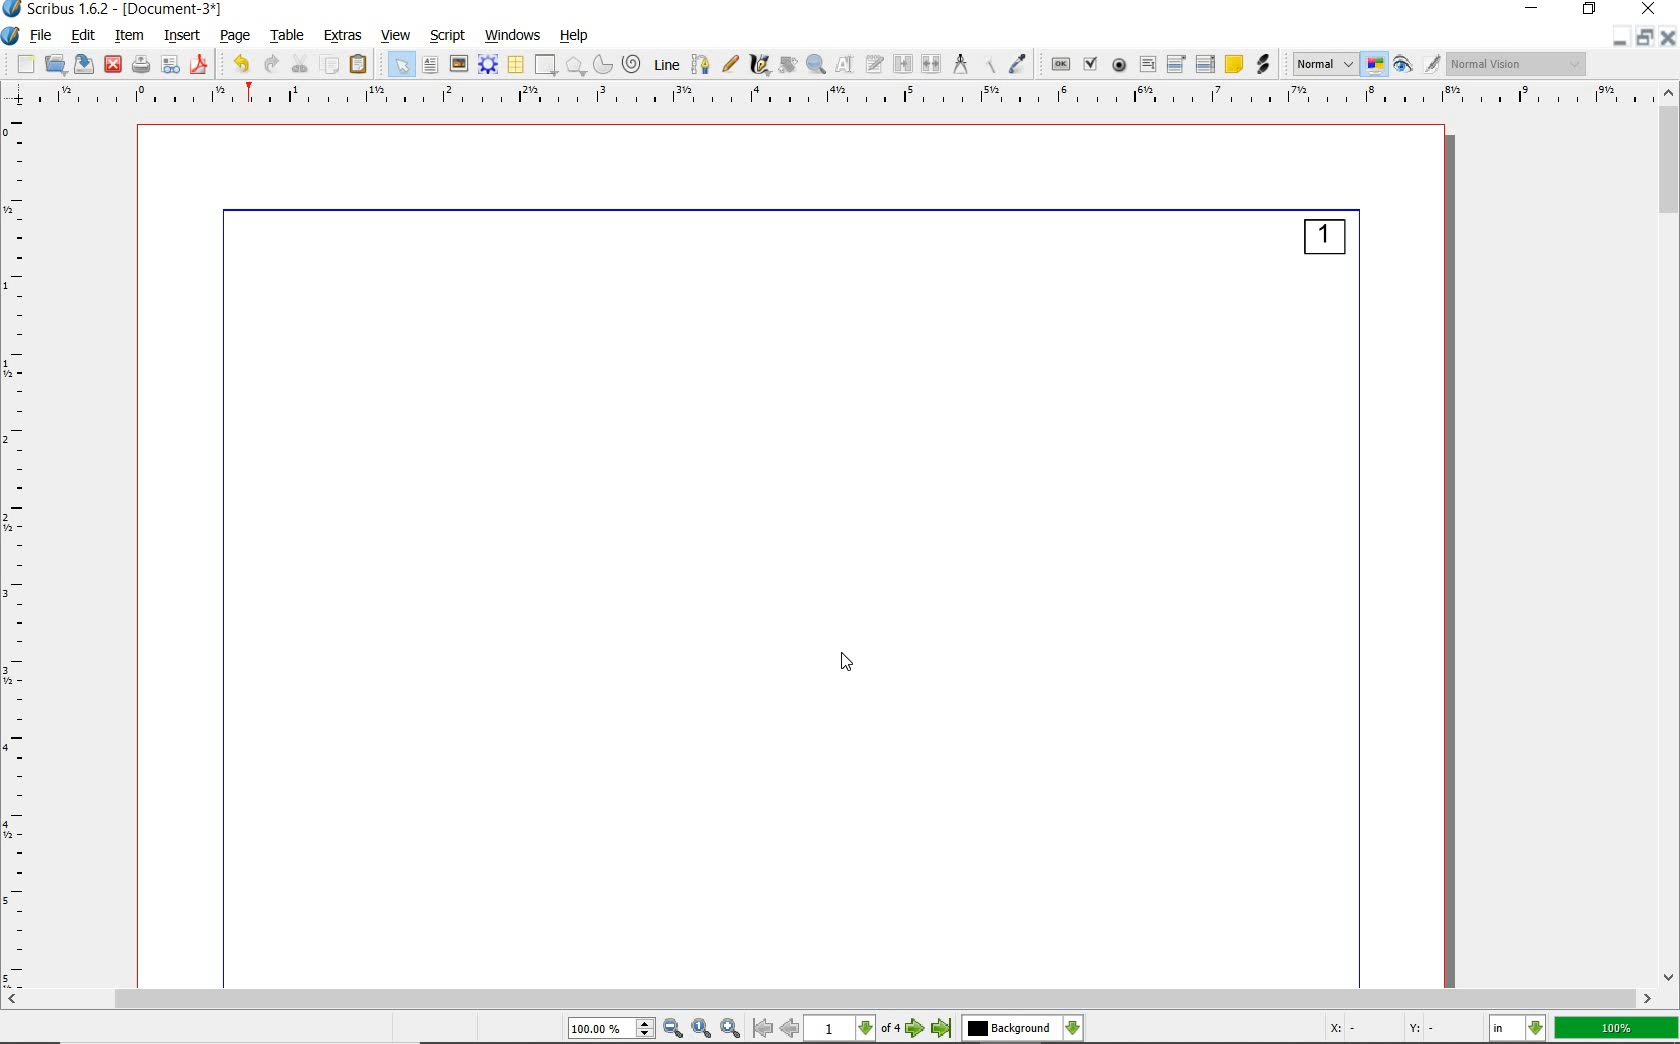  I want to click on pdf list box, so click(1207, 63).